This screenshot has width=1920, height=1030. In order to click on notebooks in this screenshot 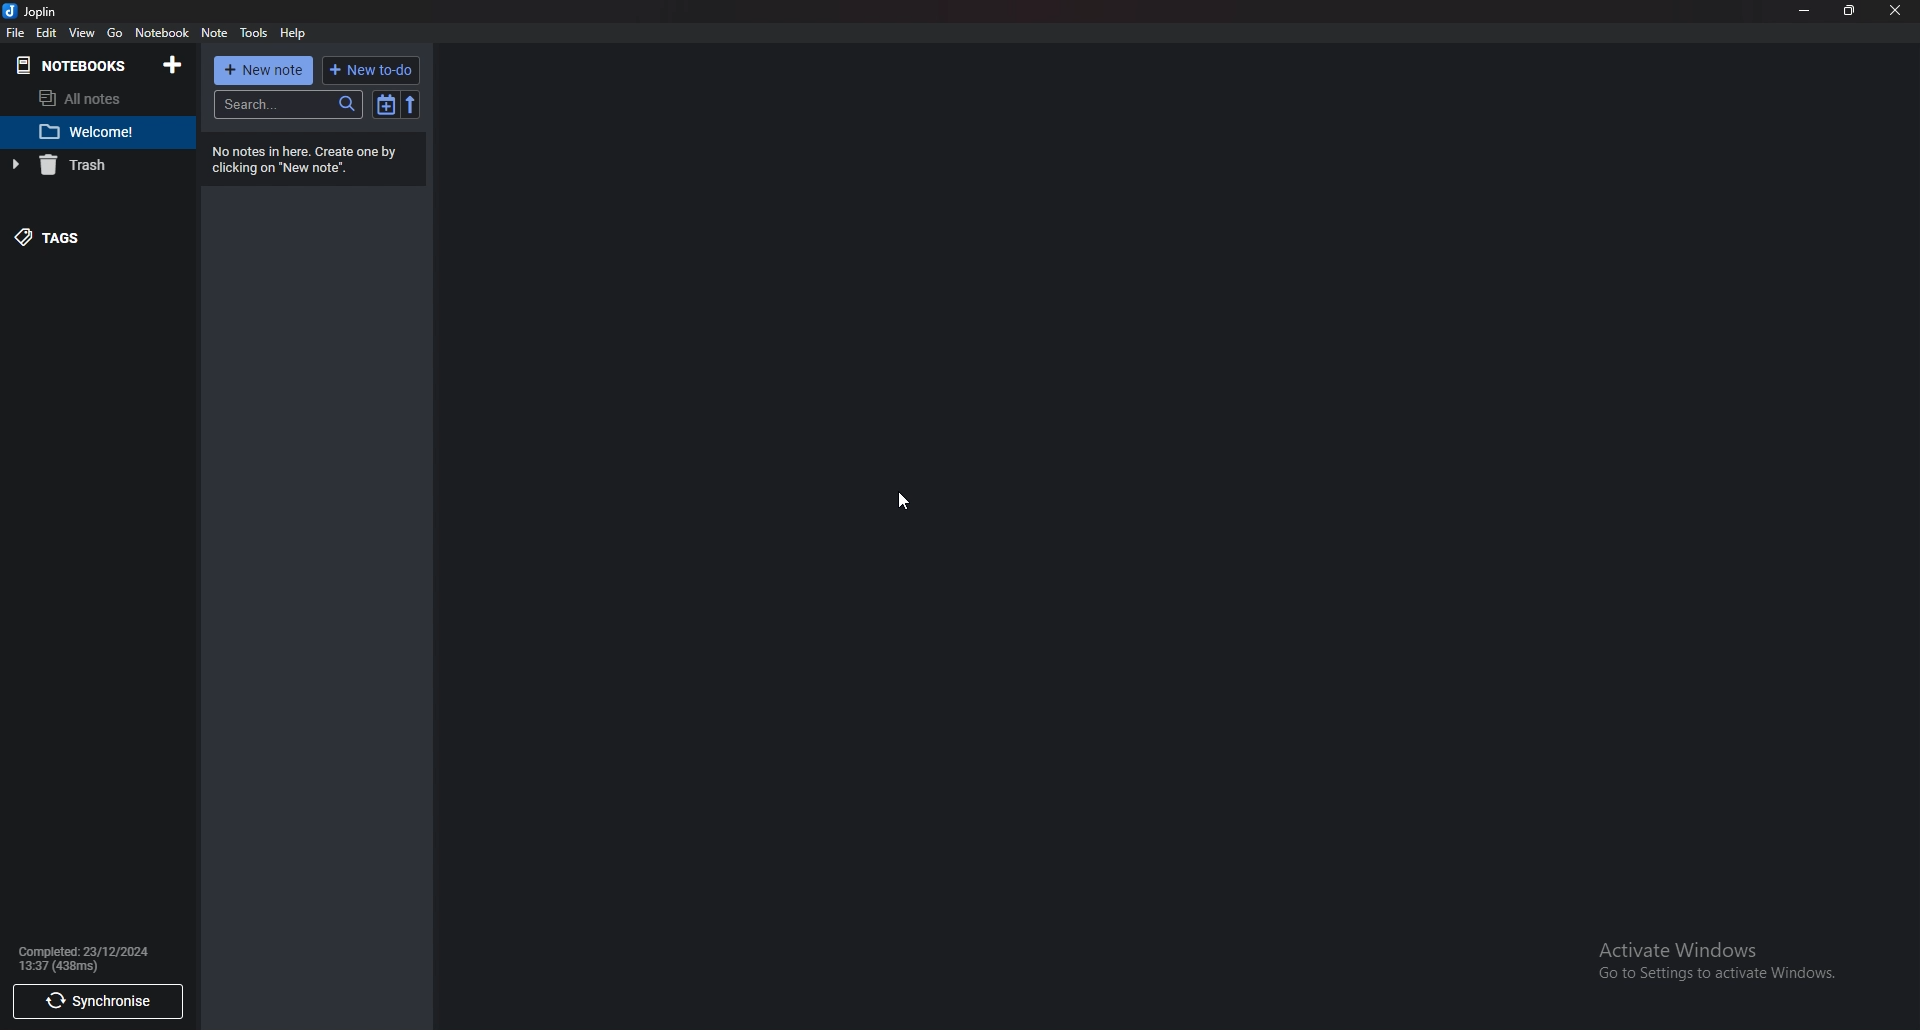, I will do `click(74, 65)`.